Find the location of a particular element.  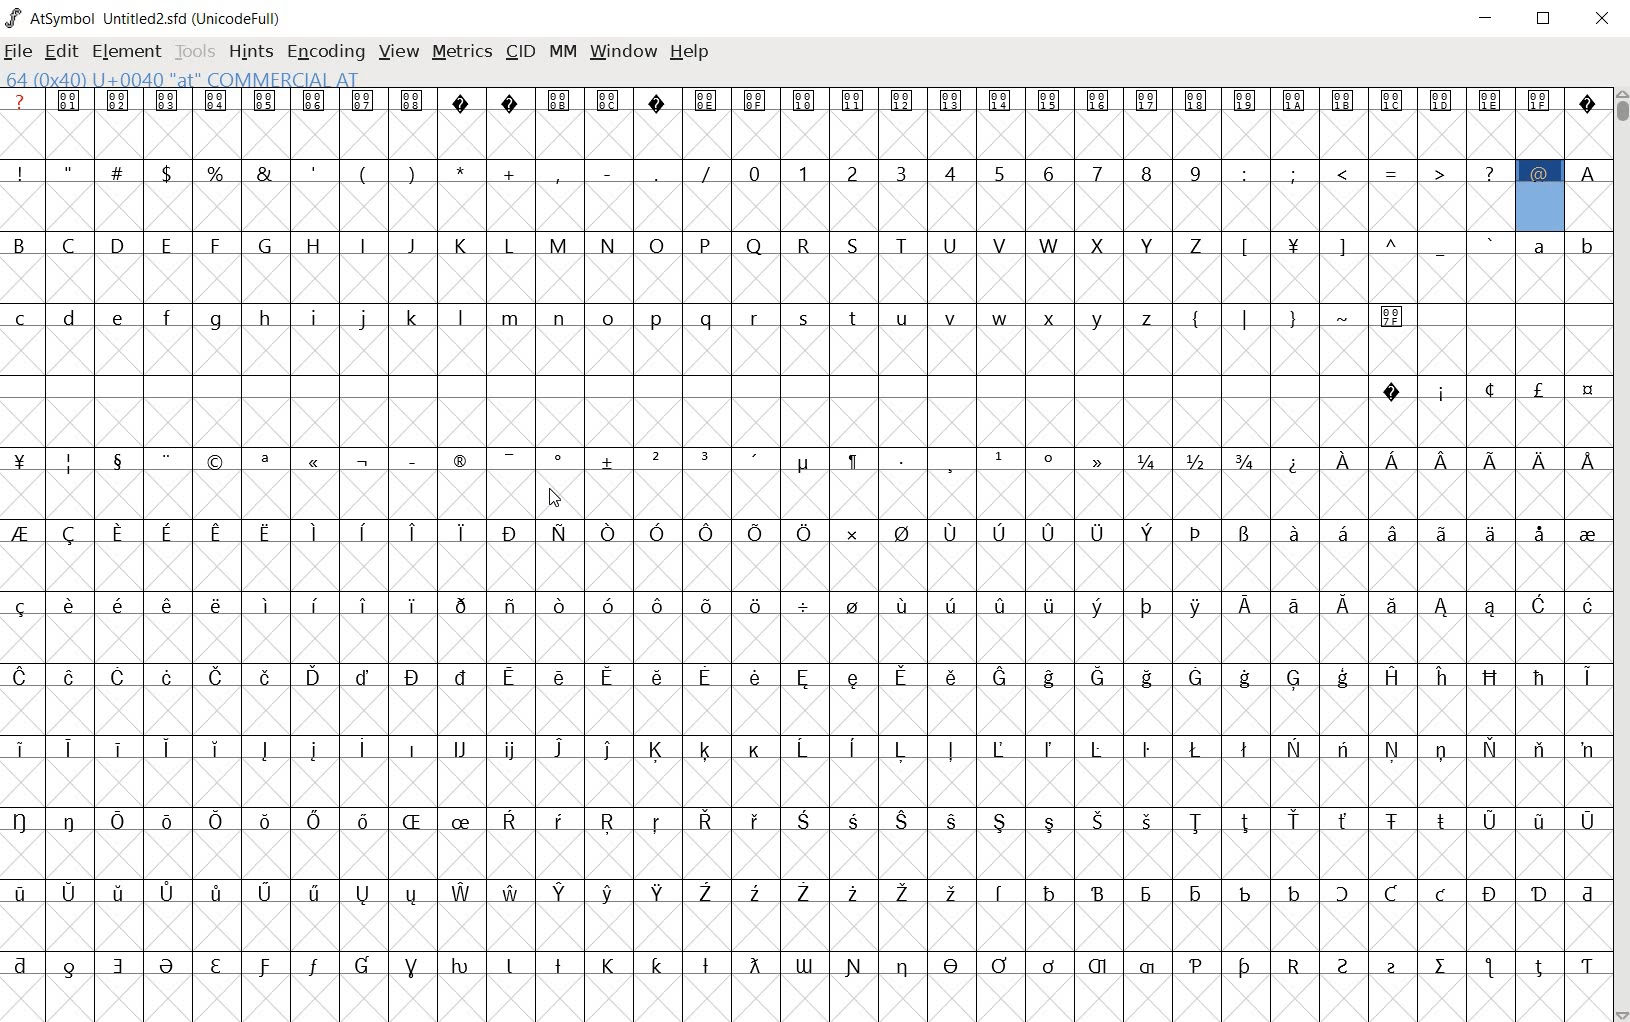

empty glyph slots is located at coordinates (756, 208).